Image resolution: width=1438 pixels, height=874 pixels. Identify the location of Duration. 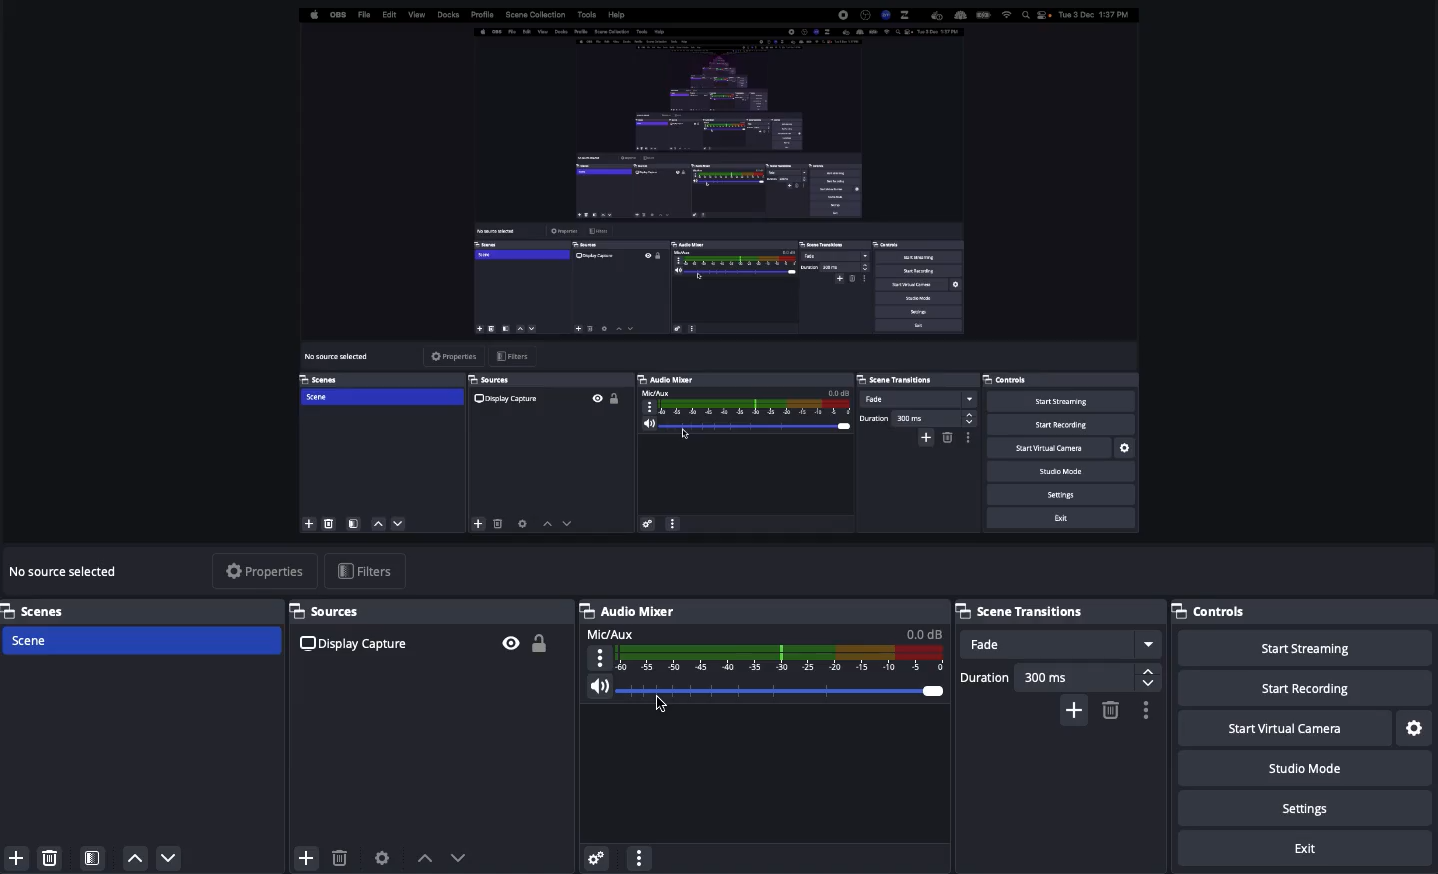
(1055, 674).